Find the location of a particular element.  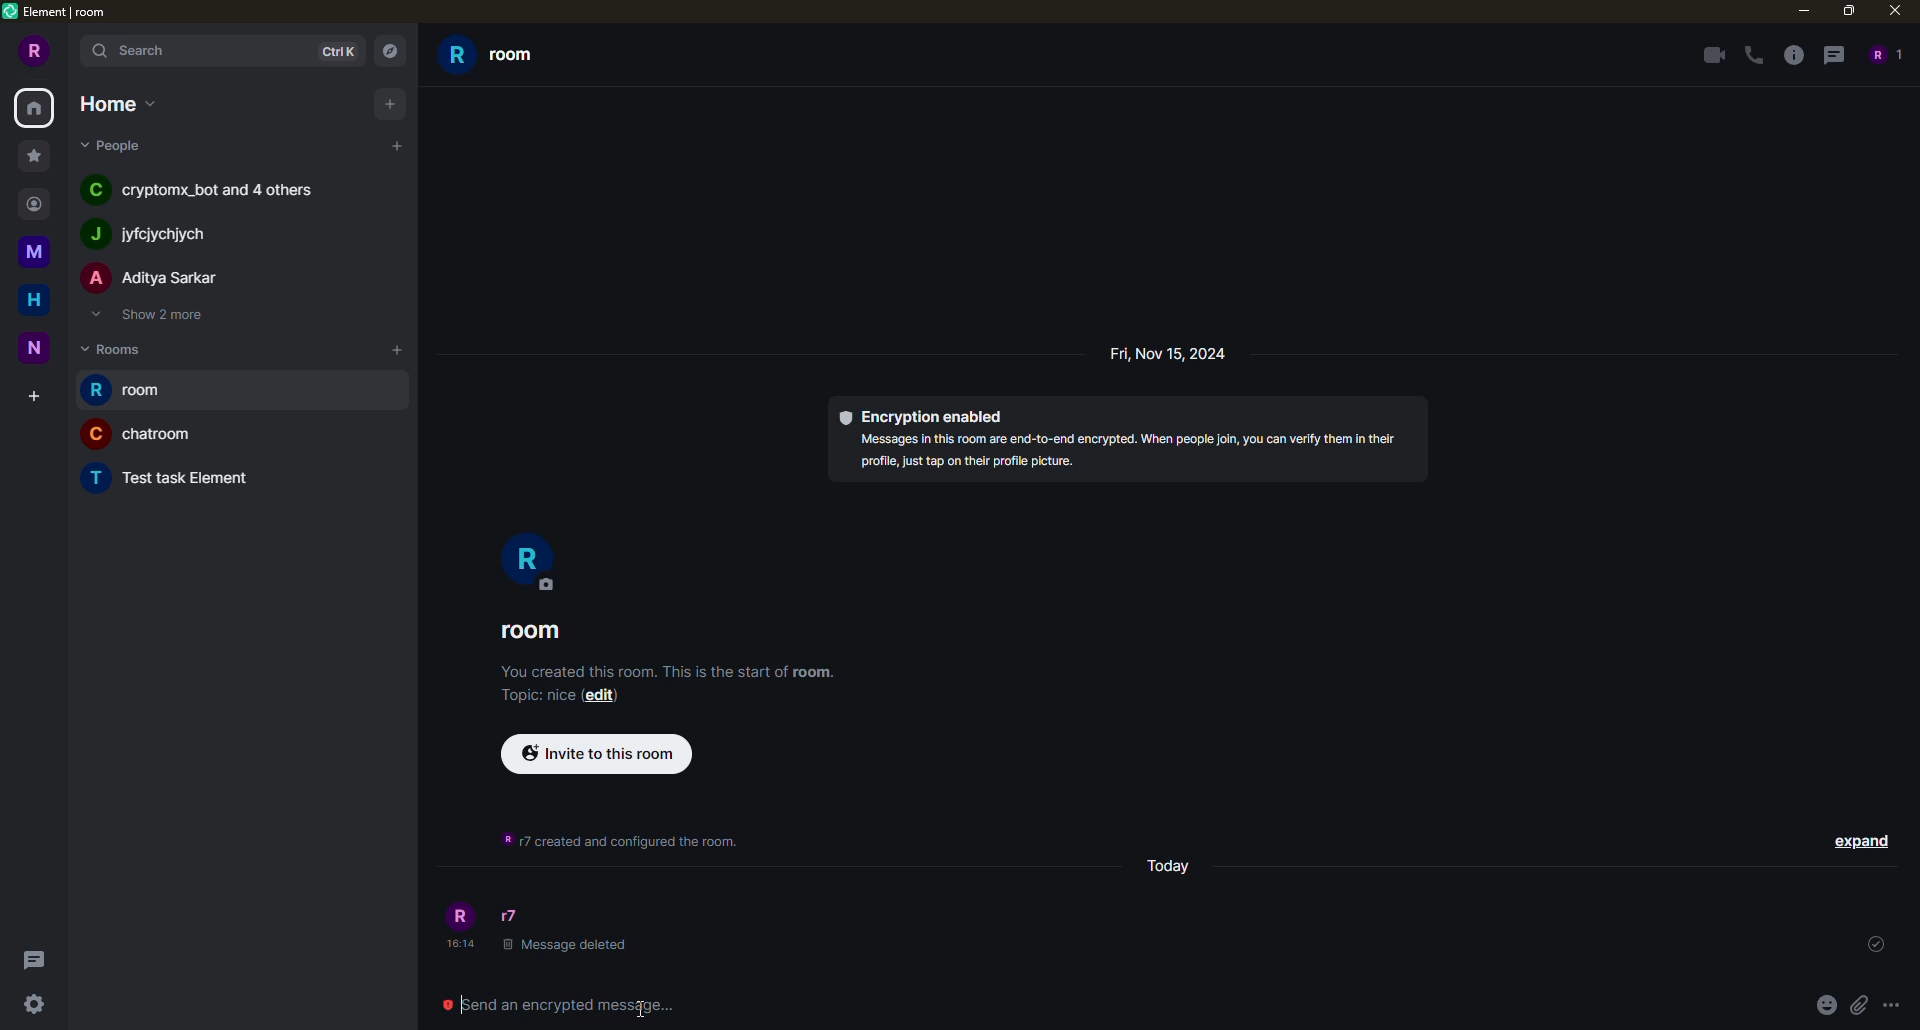

edit is located at coordinates (600, 695).